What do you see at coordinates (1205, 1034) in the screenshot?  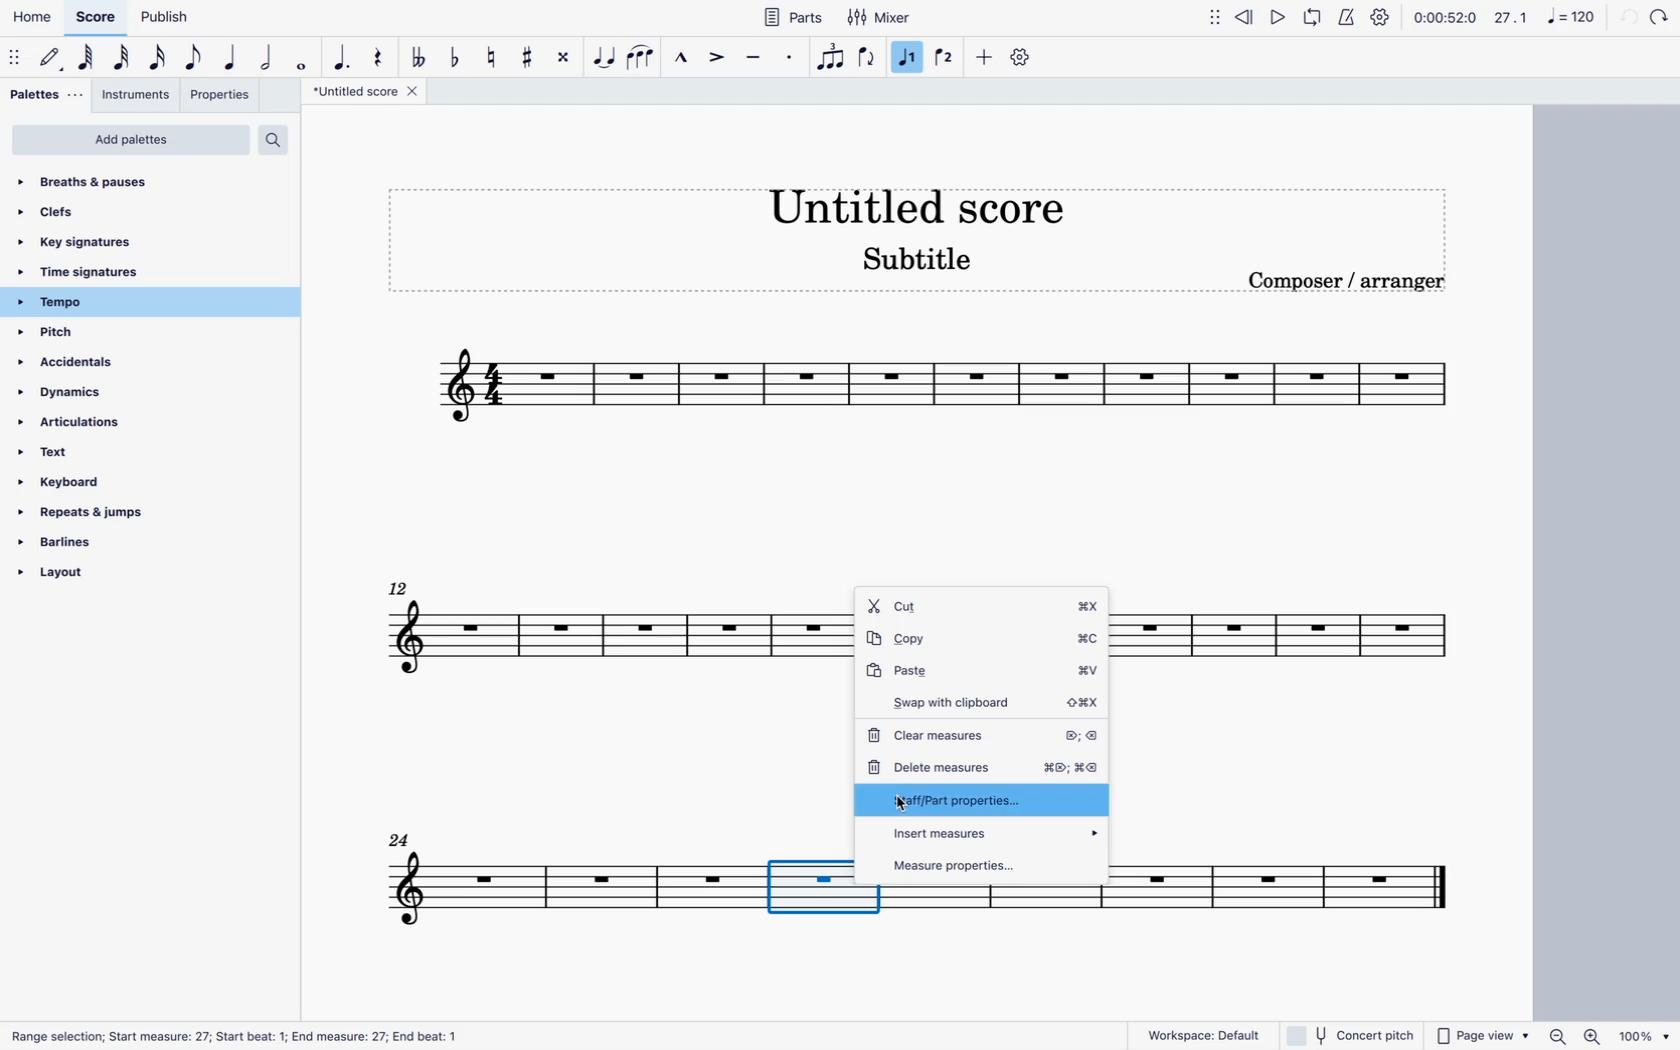 I see `workspace` at bounding box center [1205, 1034].